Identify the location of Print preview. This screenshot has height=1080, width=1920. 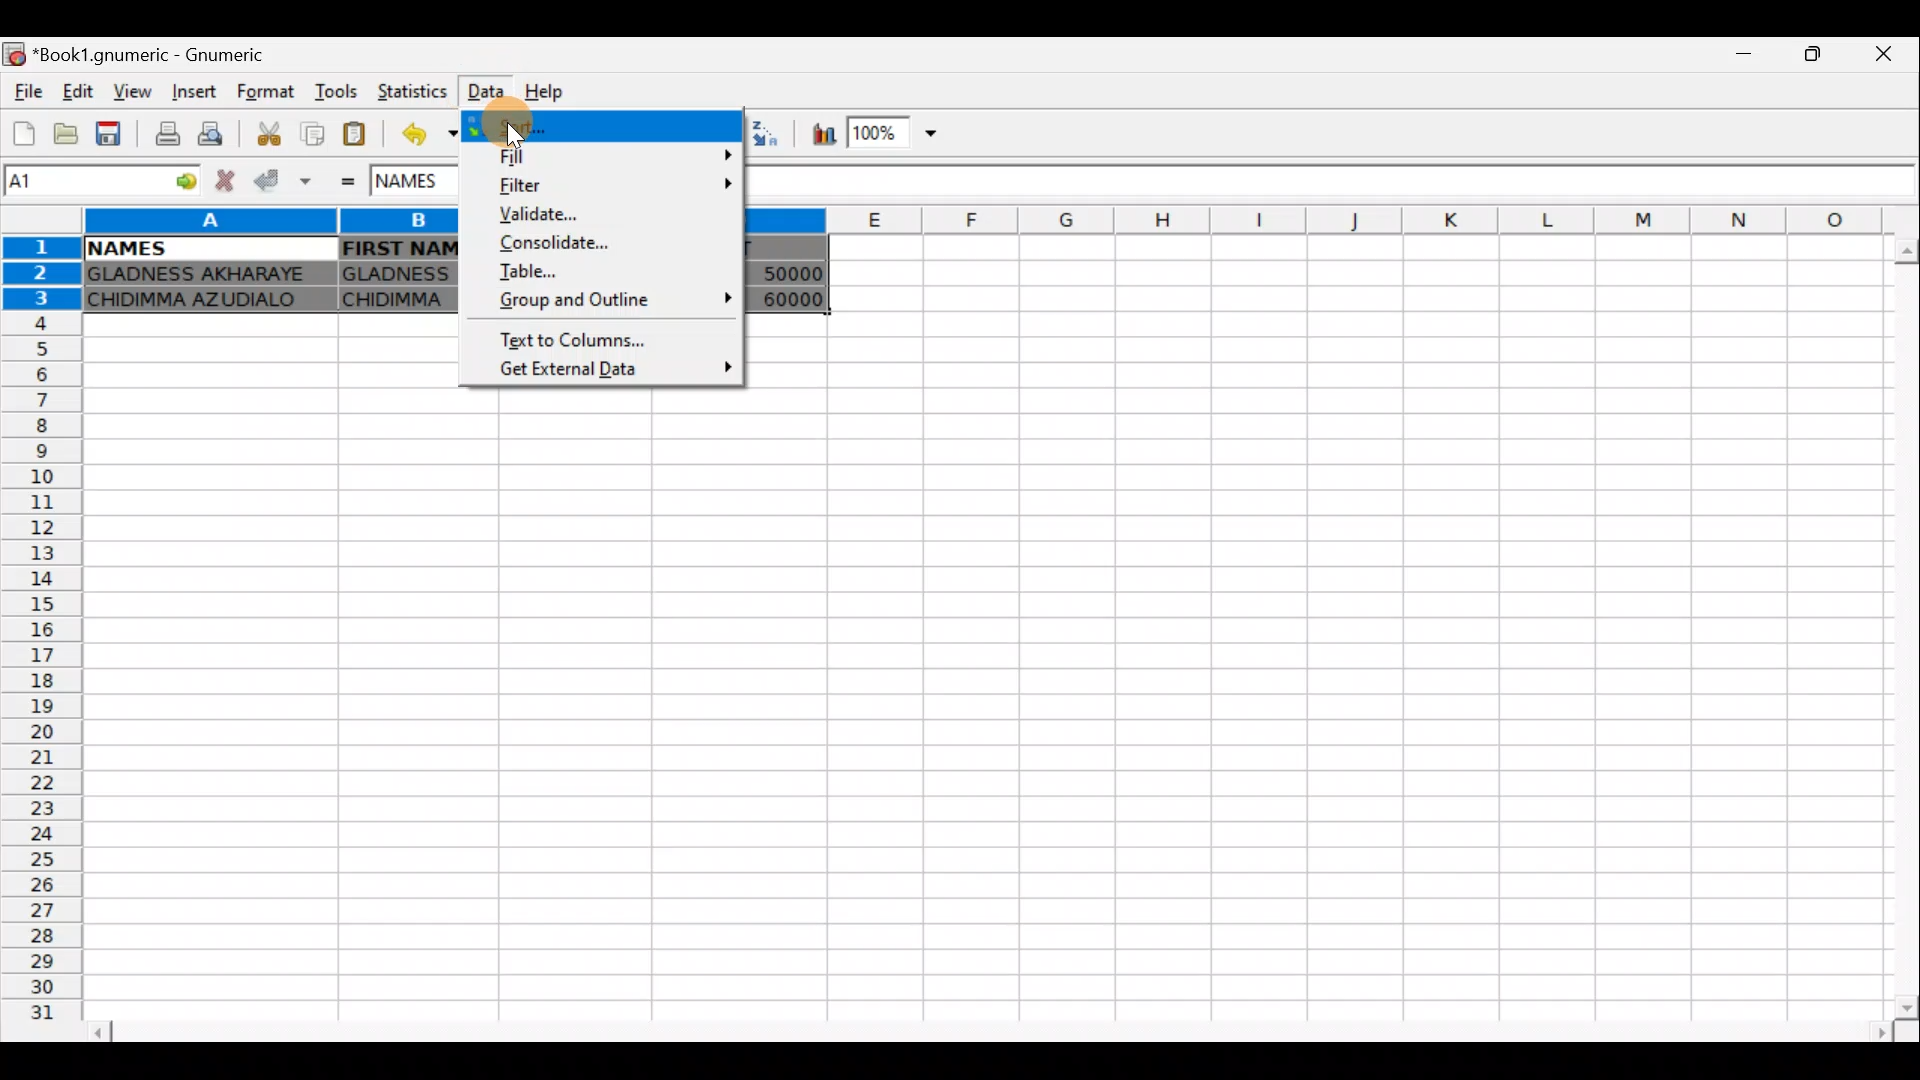
(215, 132).